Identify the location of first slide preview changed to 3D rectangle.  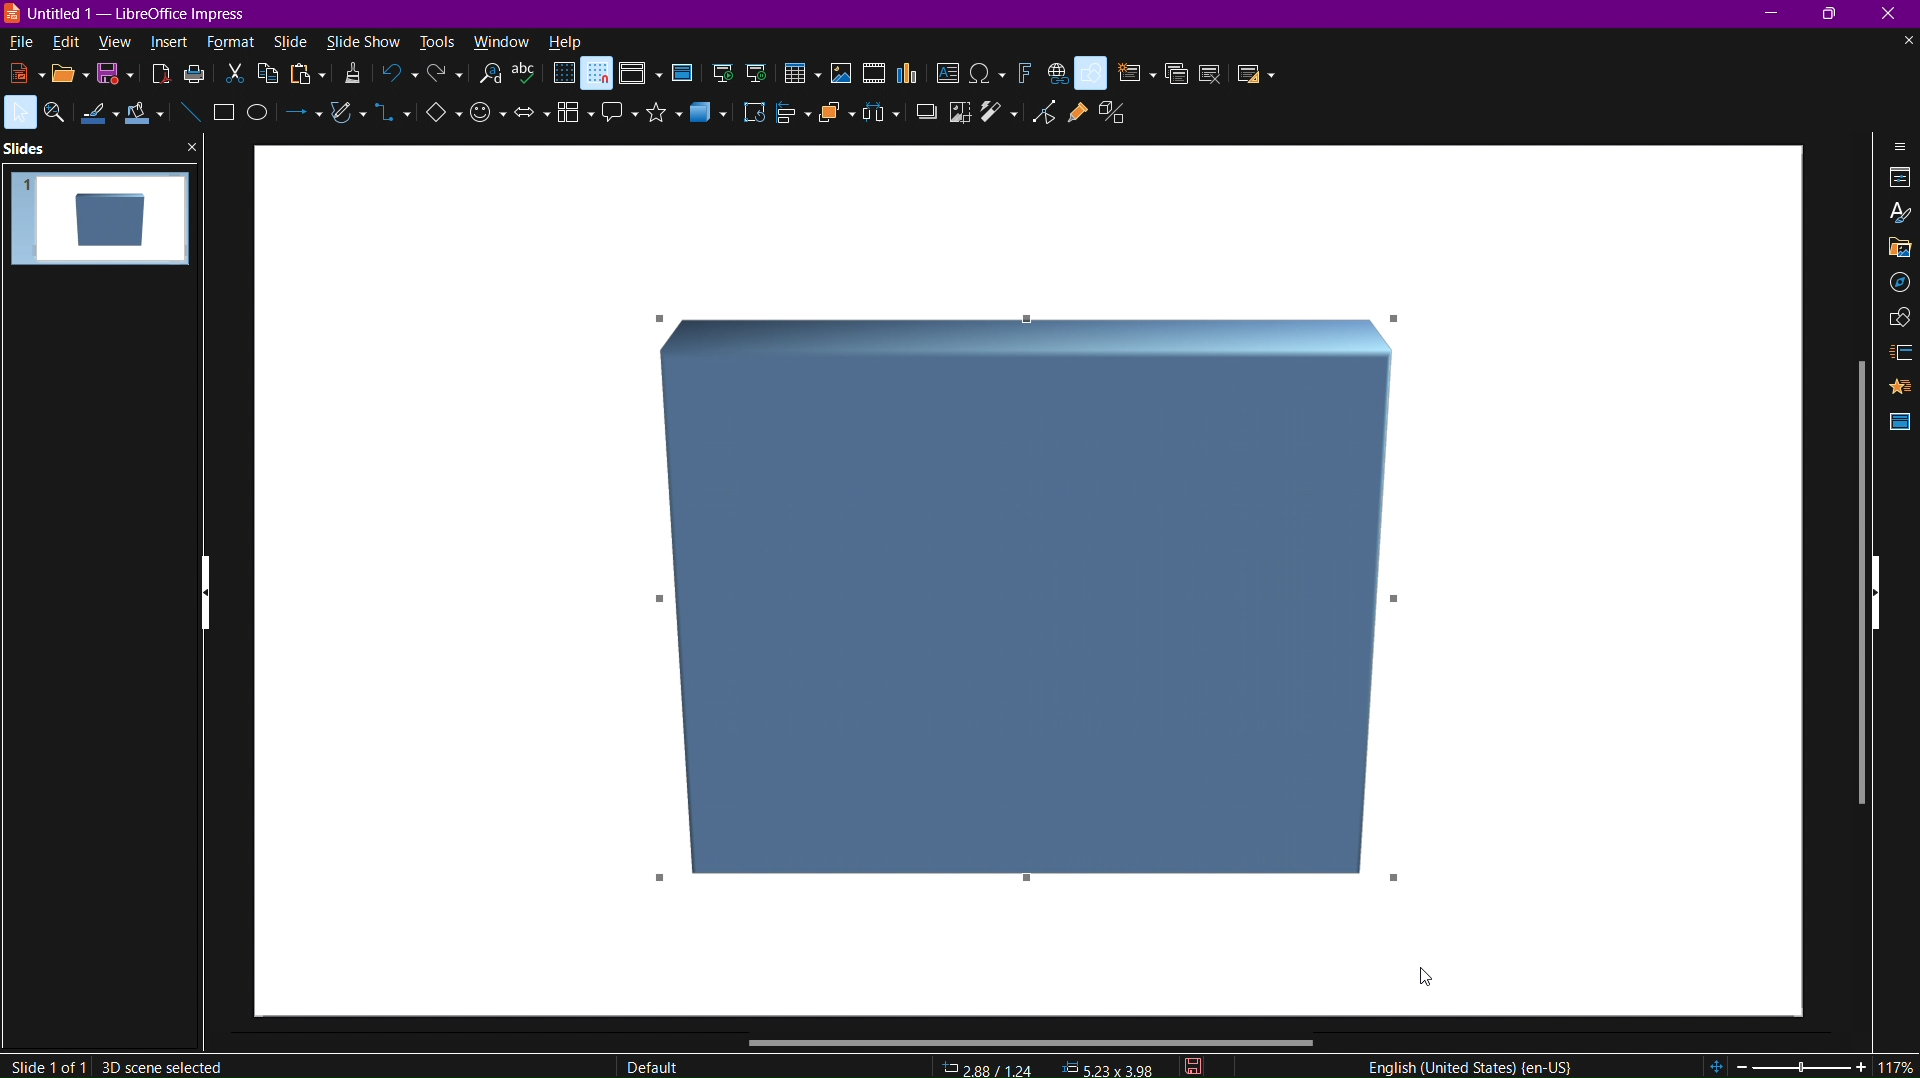
(99, 218).